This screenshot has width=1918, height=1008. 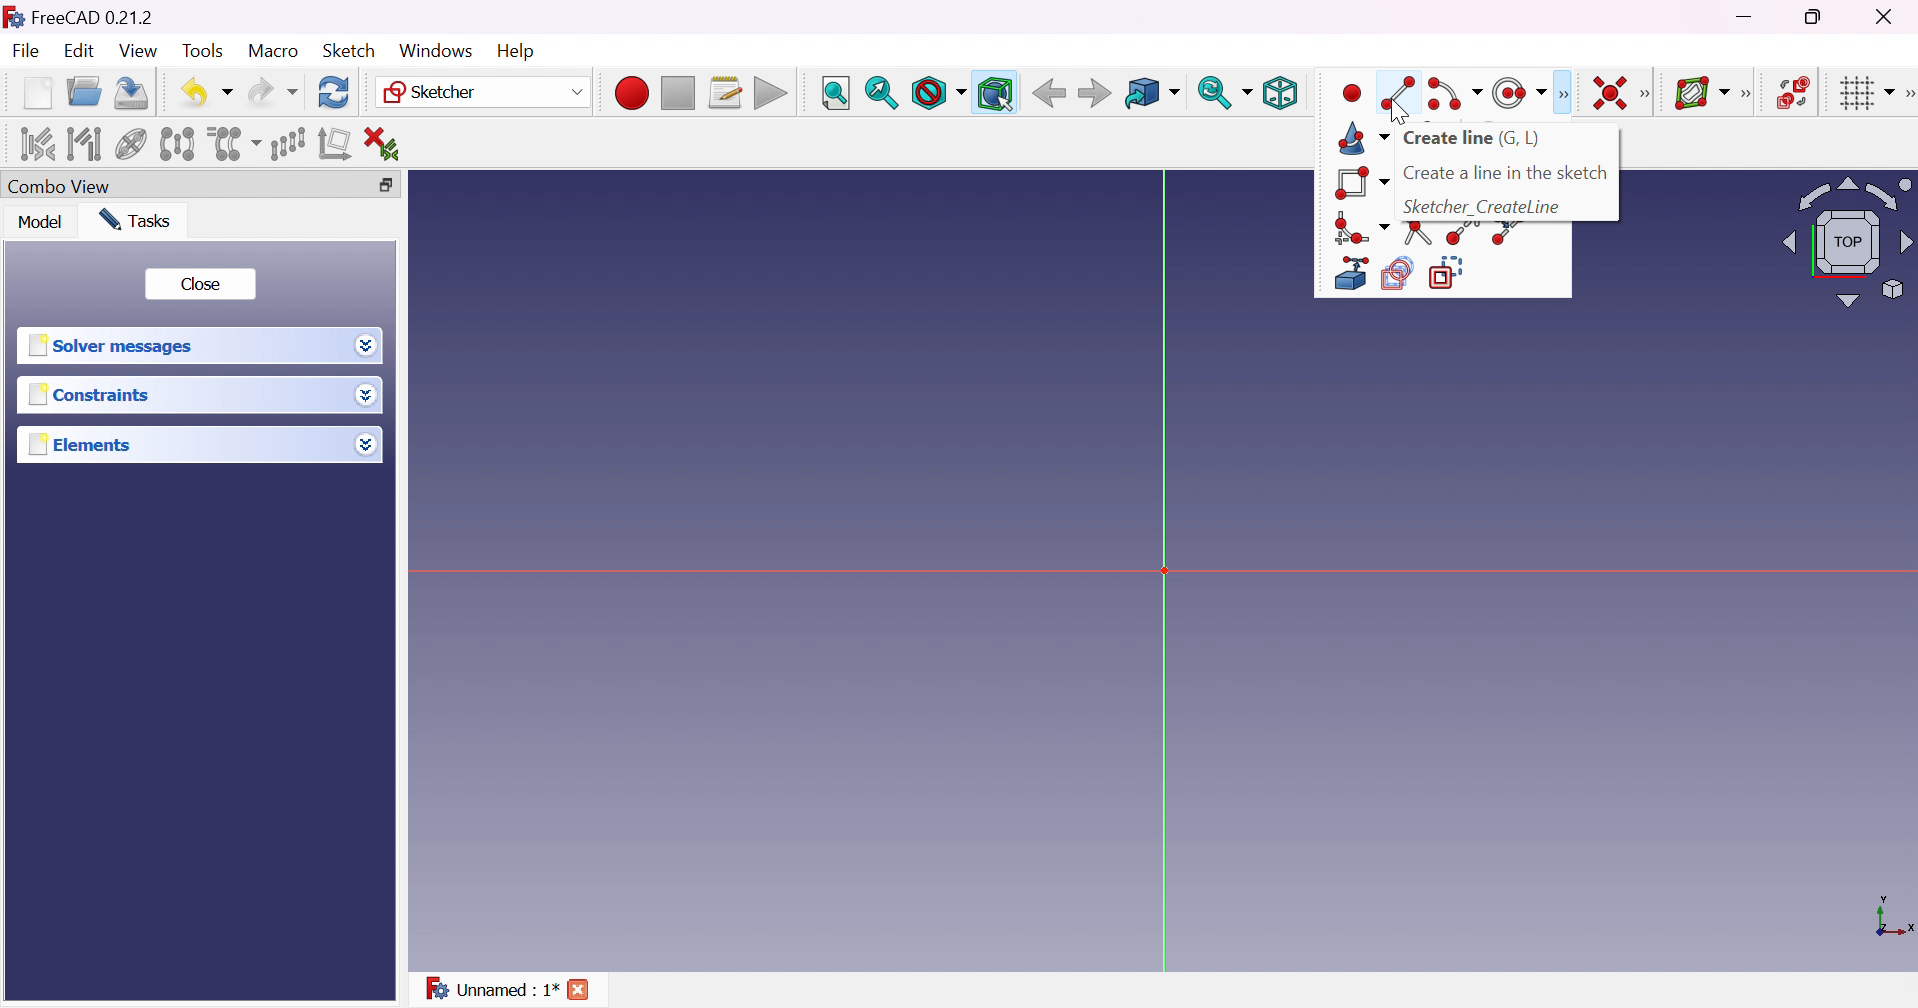 I want to click on Viewing angle, so click(x=1850, y=241).